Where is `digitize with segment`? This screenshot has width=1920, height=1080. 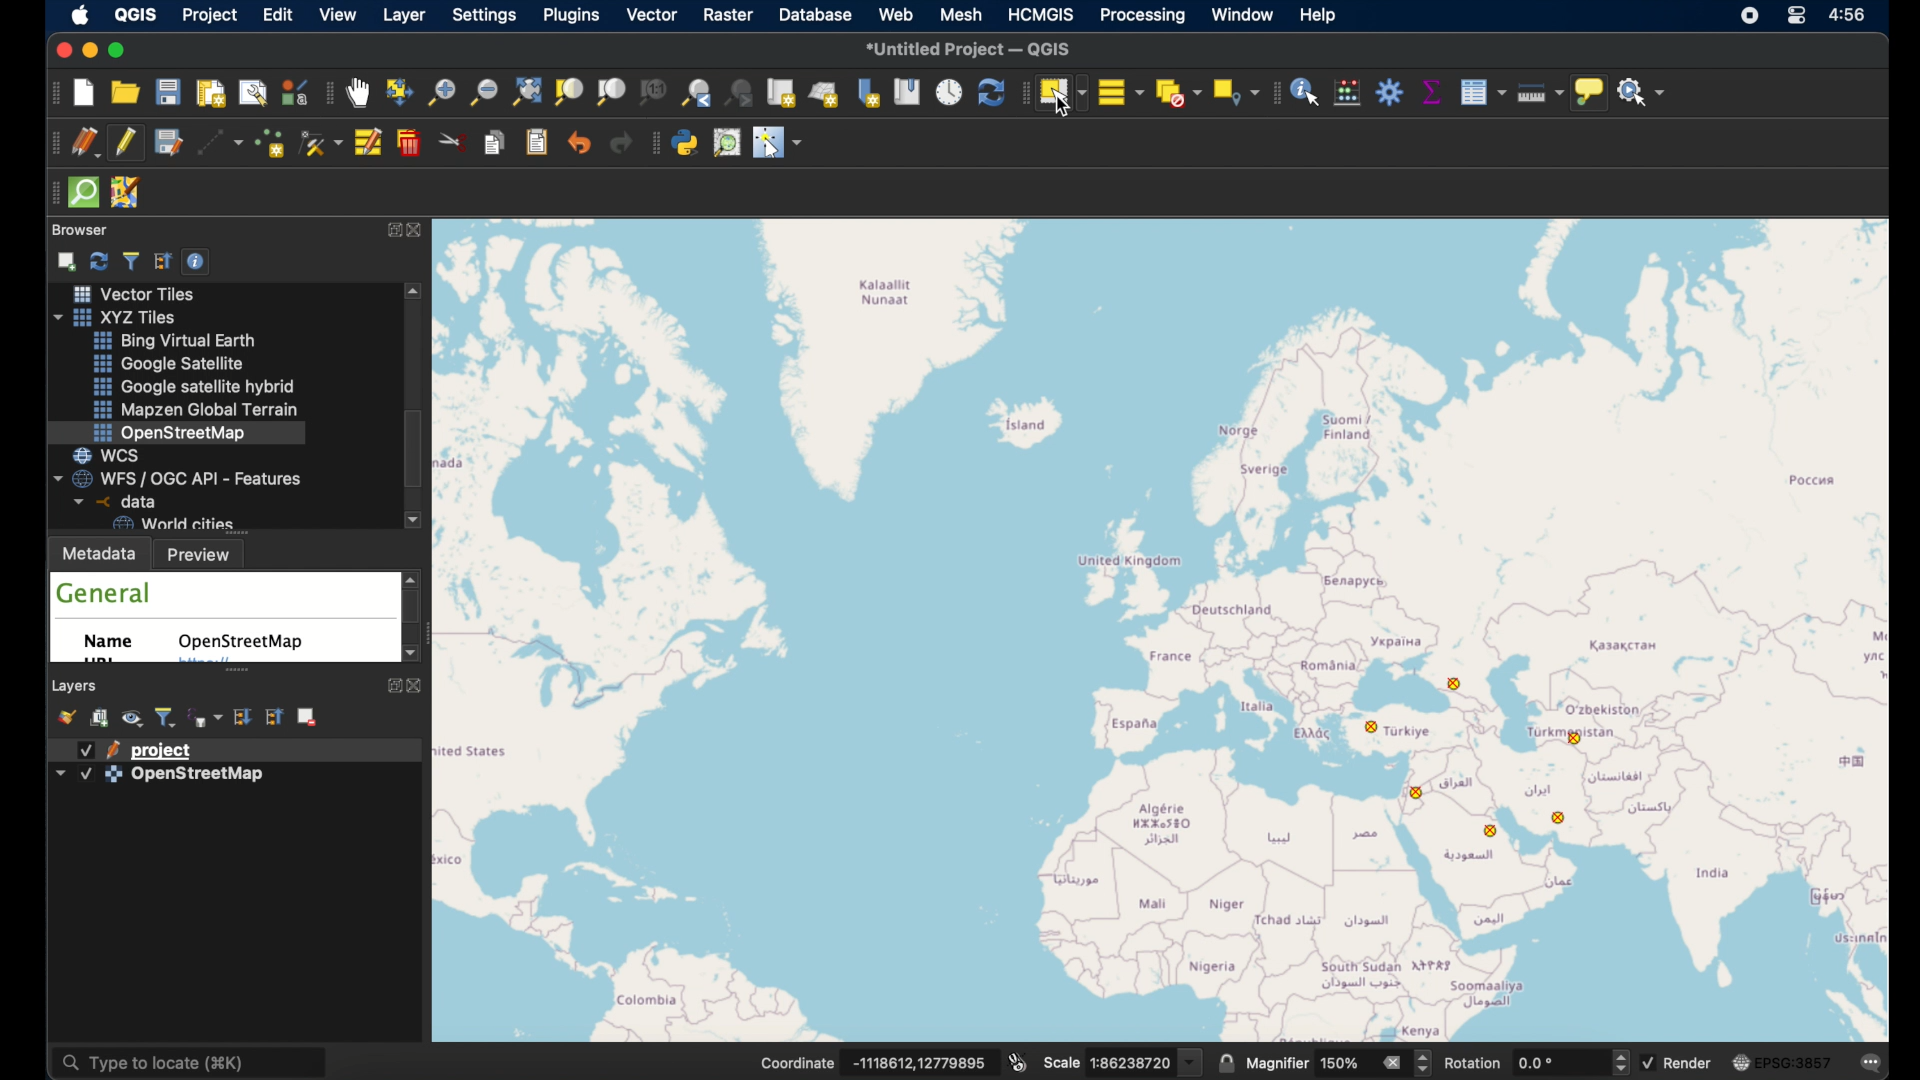 digitize with segment is located at coordinates (223, 145).